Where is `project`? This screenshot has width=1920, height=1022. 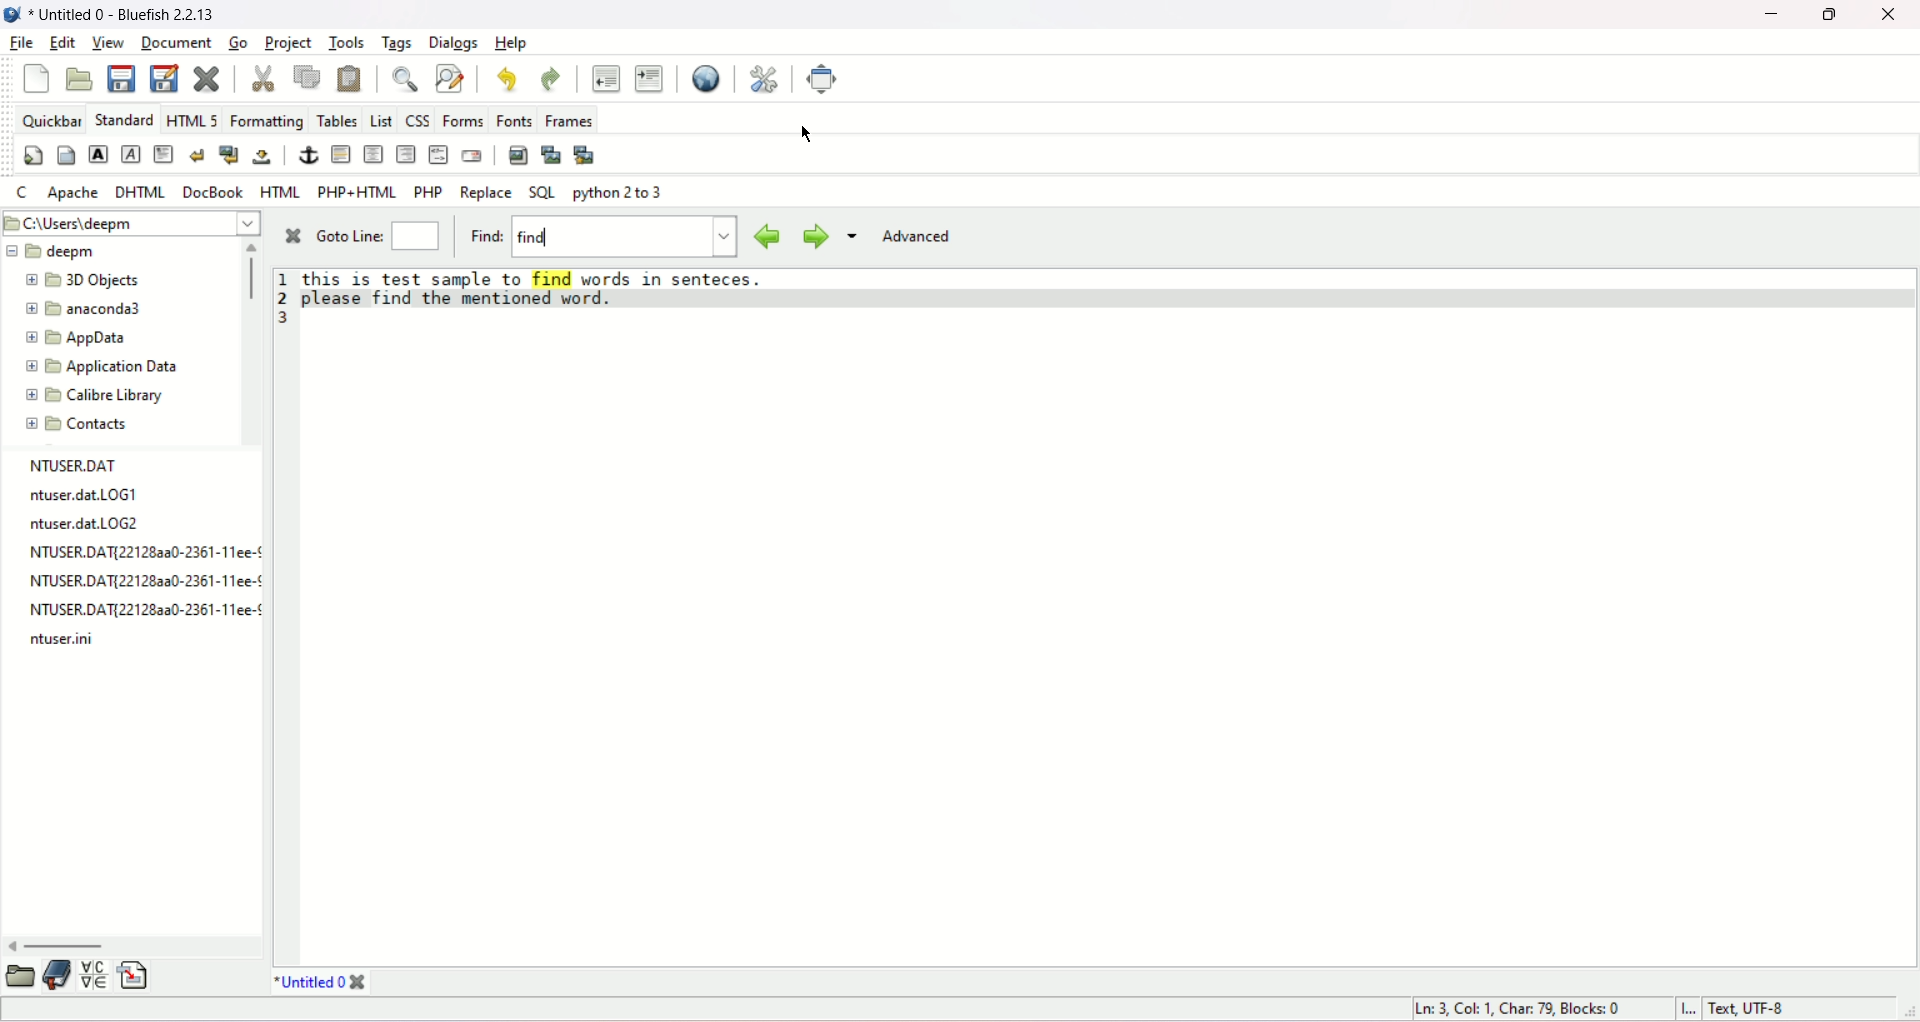 project is located at coordinates (290, 43).